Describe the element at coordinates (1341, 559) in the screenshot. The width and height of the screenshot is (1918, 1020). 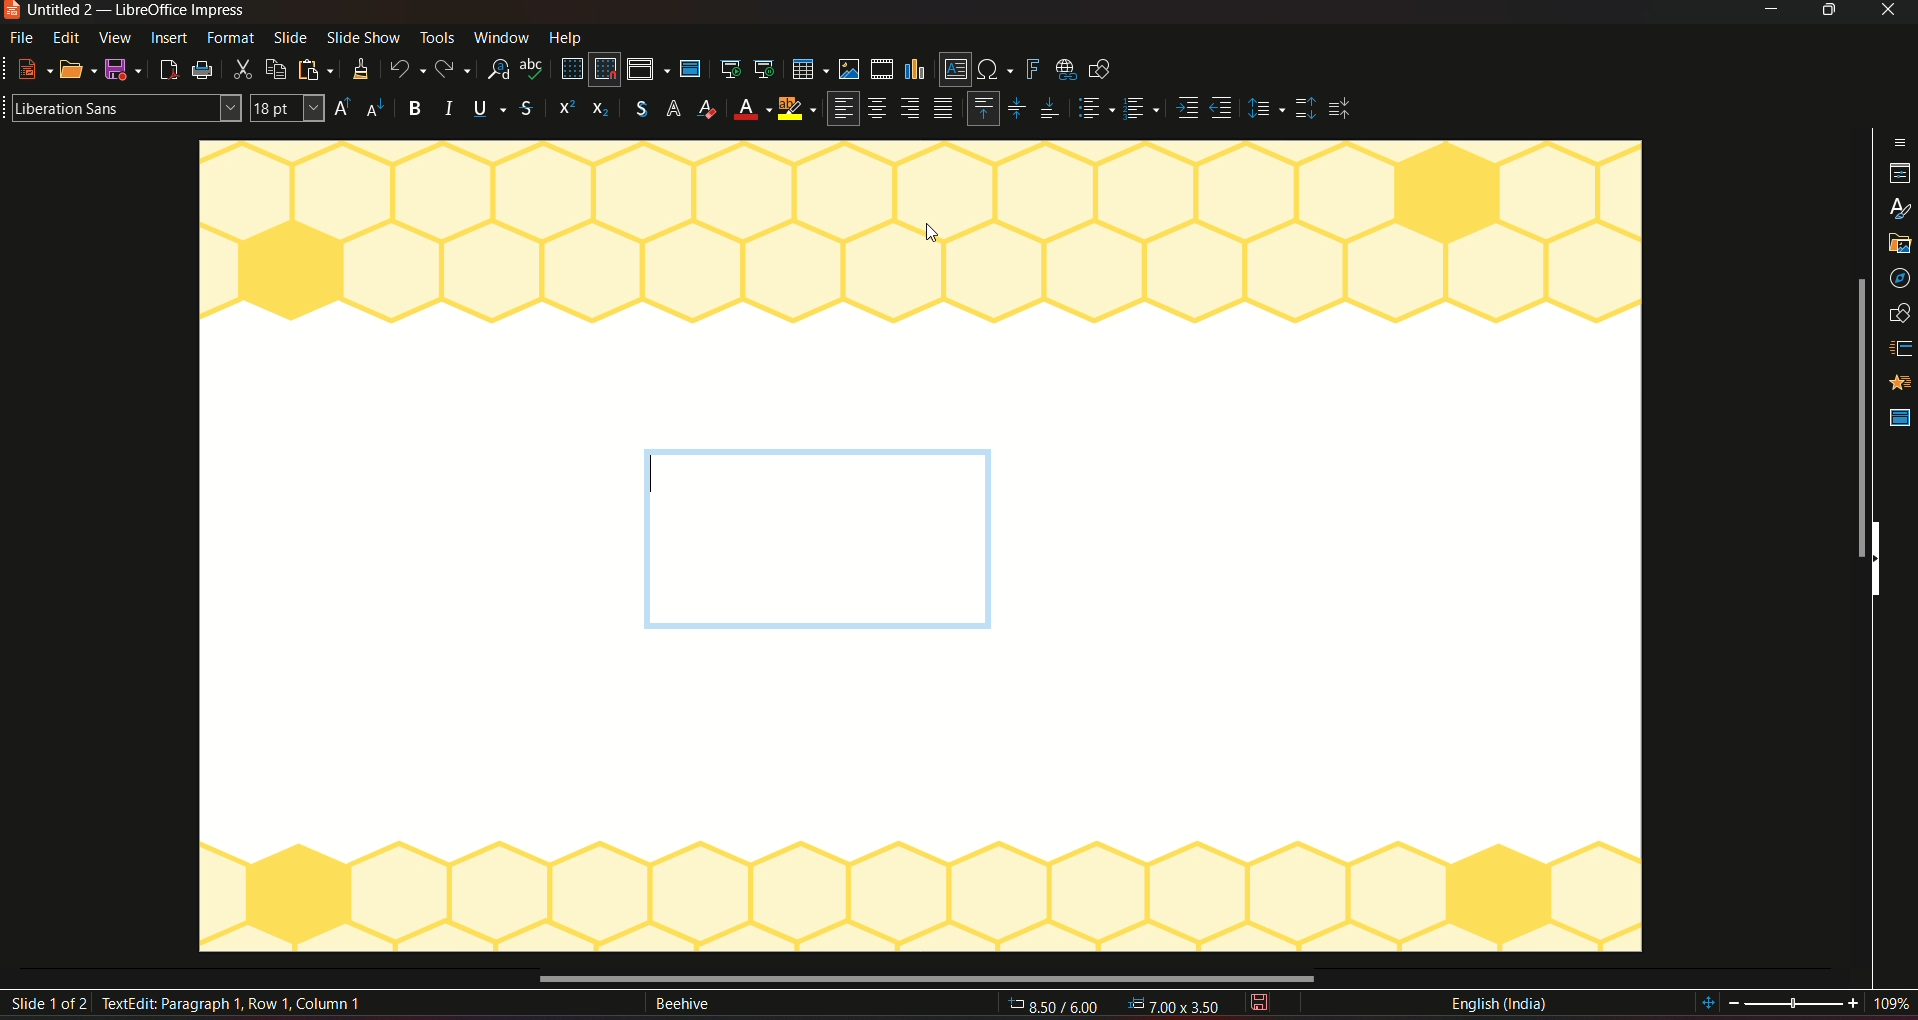
I see `workspace` at that location.